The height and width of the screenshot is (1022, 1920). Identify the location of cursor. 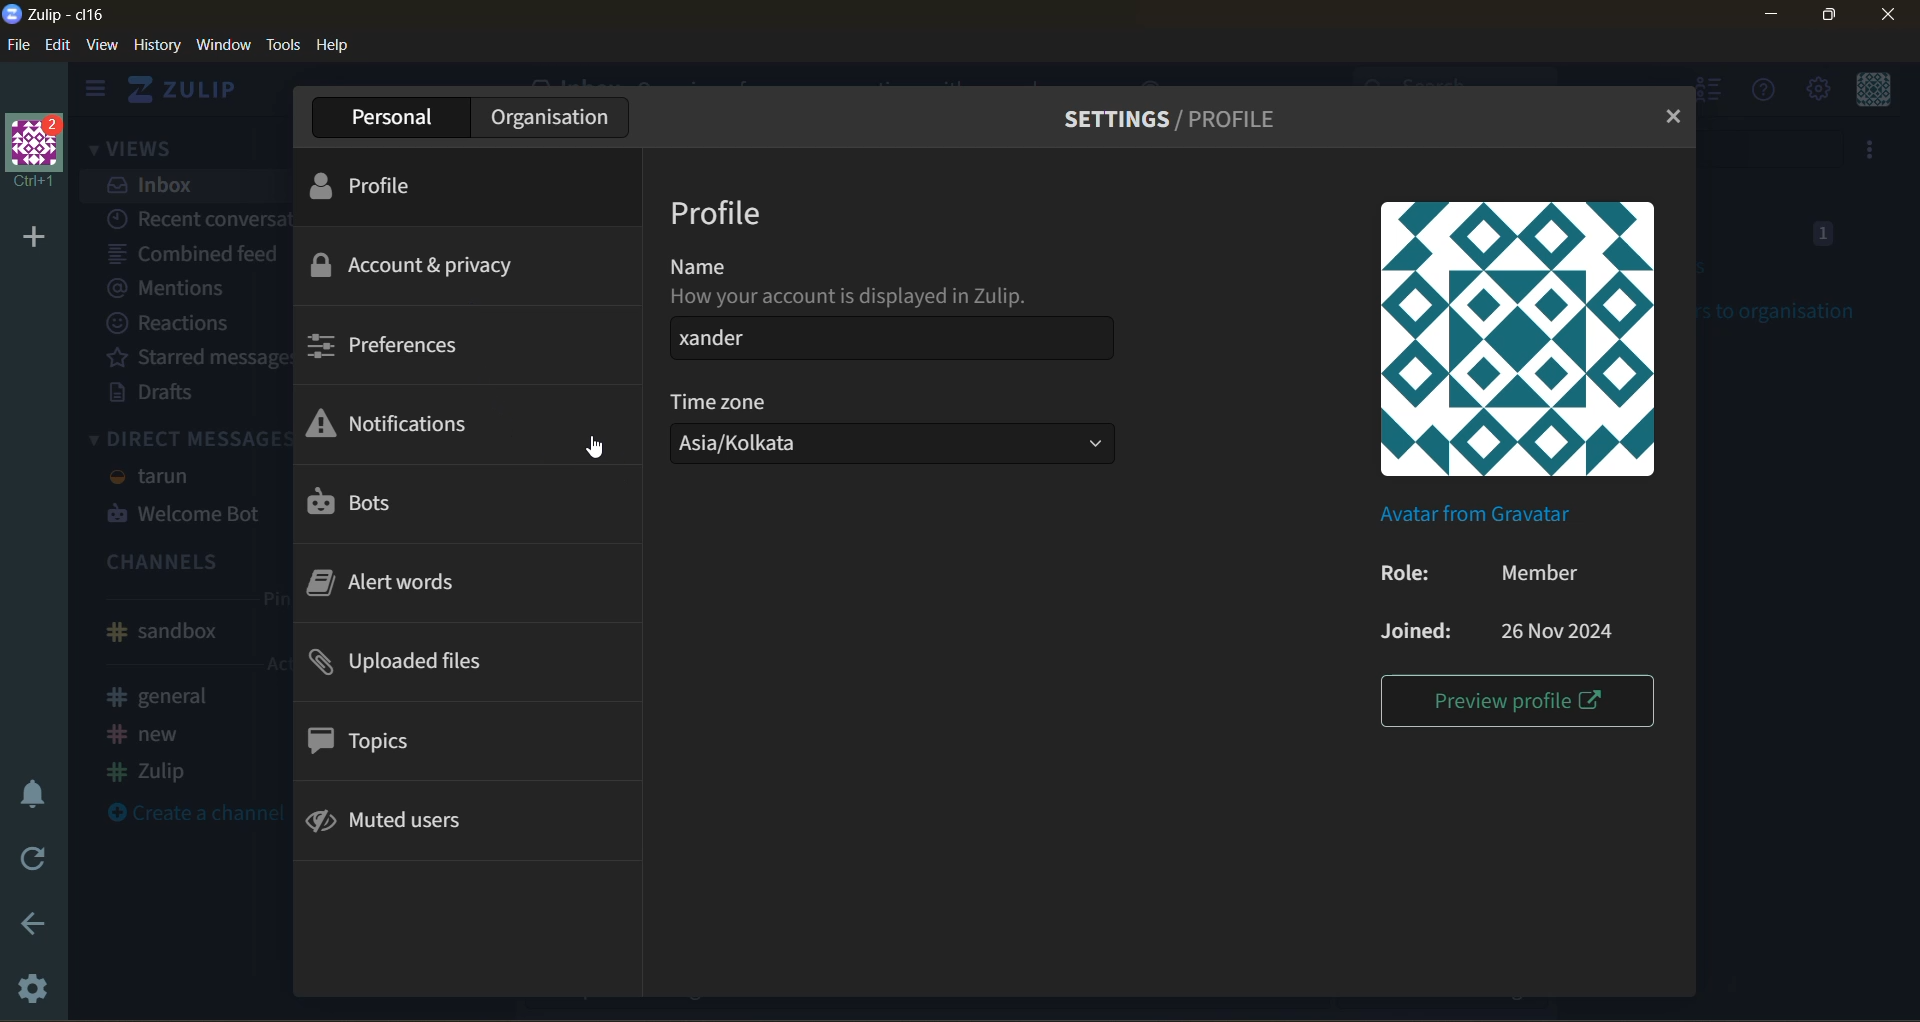
(599, 447).